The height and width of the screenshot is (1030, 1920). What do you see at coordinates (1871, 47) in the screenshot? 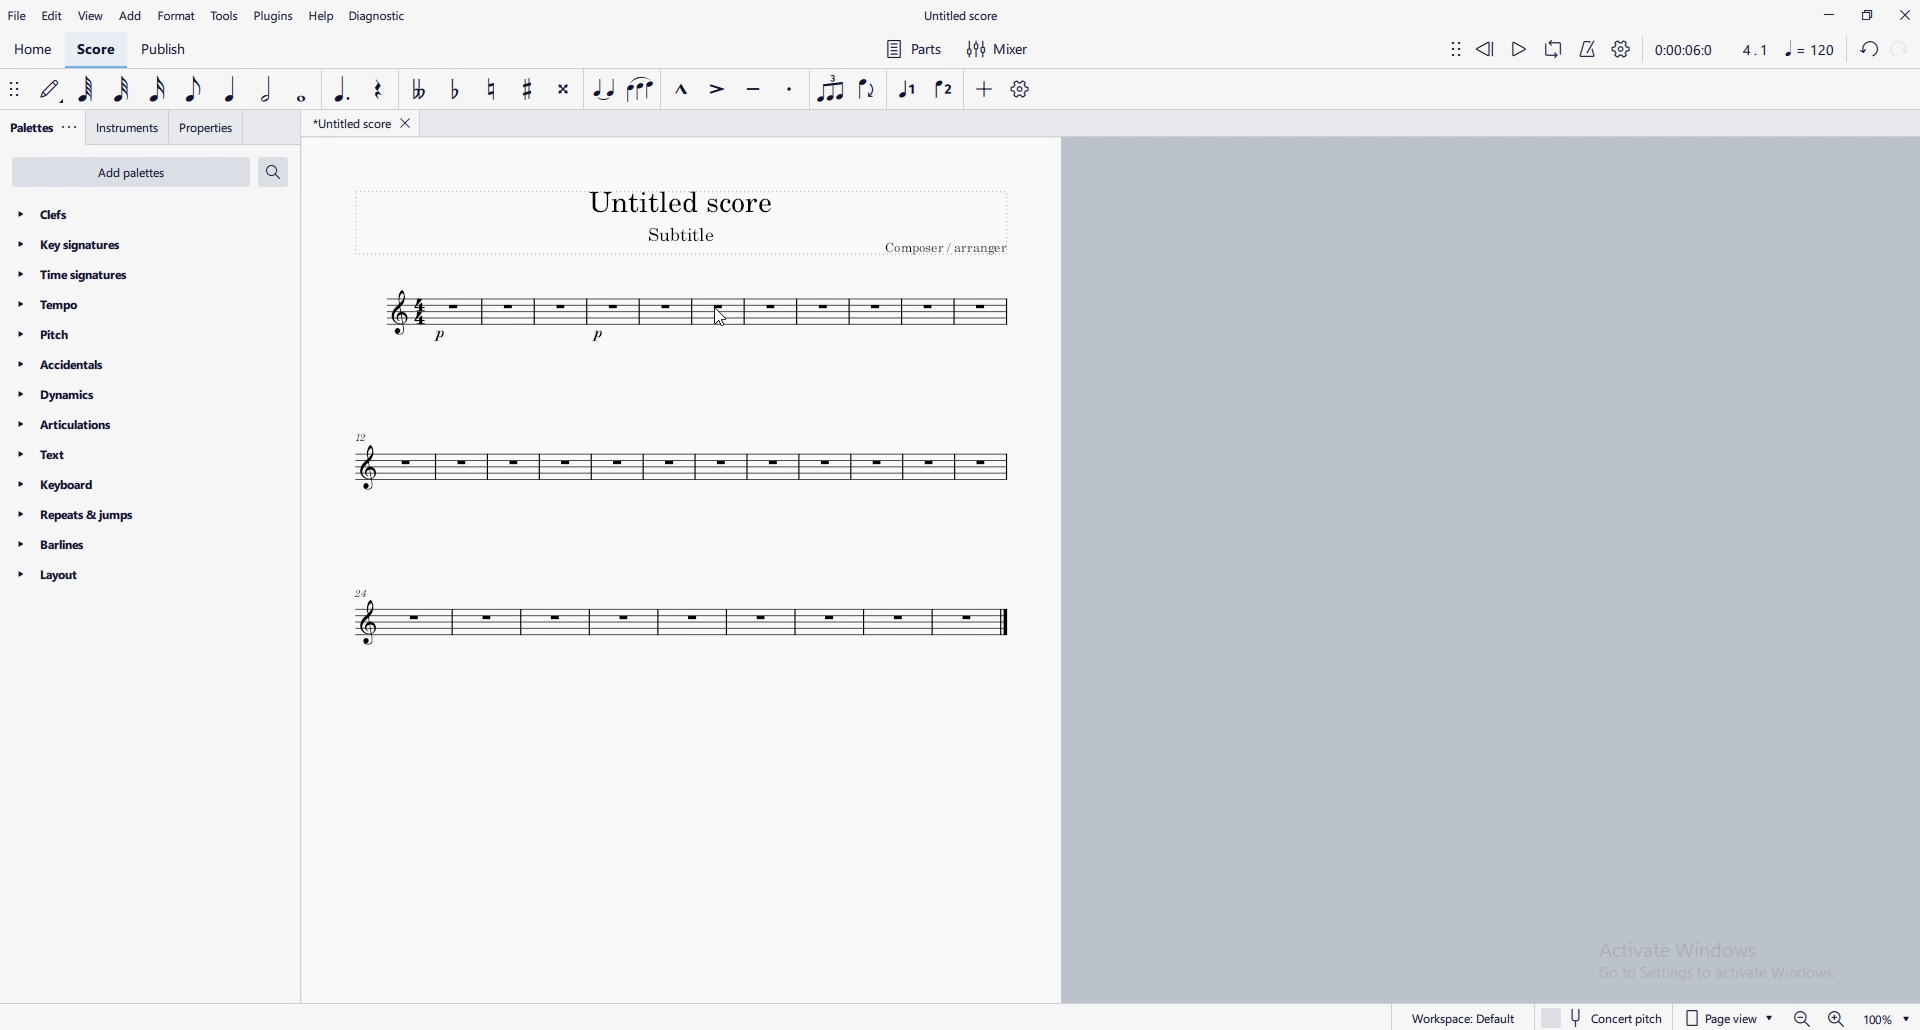
I see `undo` at bounding box center [1871, 47].